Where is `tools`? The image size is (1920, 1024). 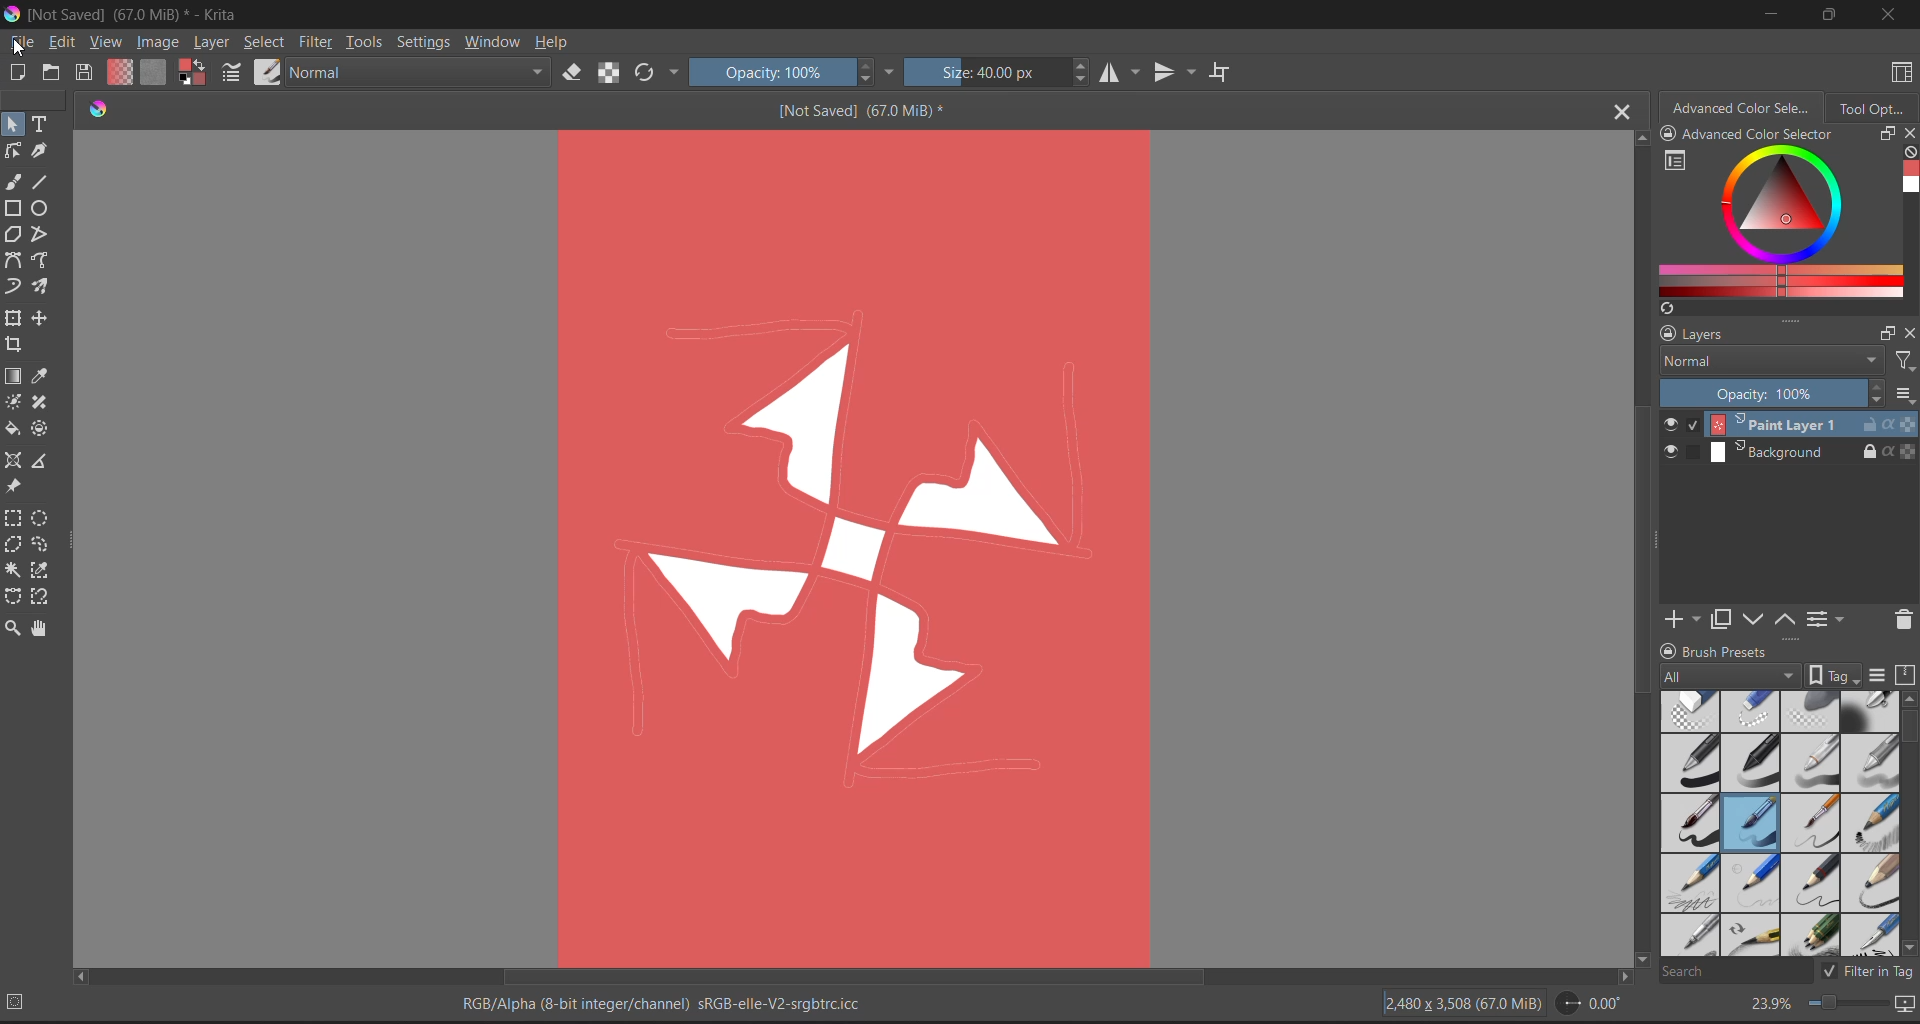 tools is located at coordinates (14, 429).